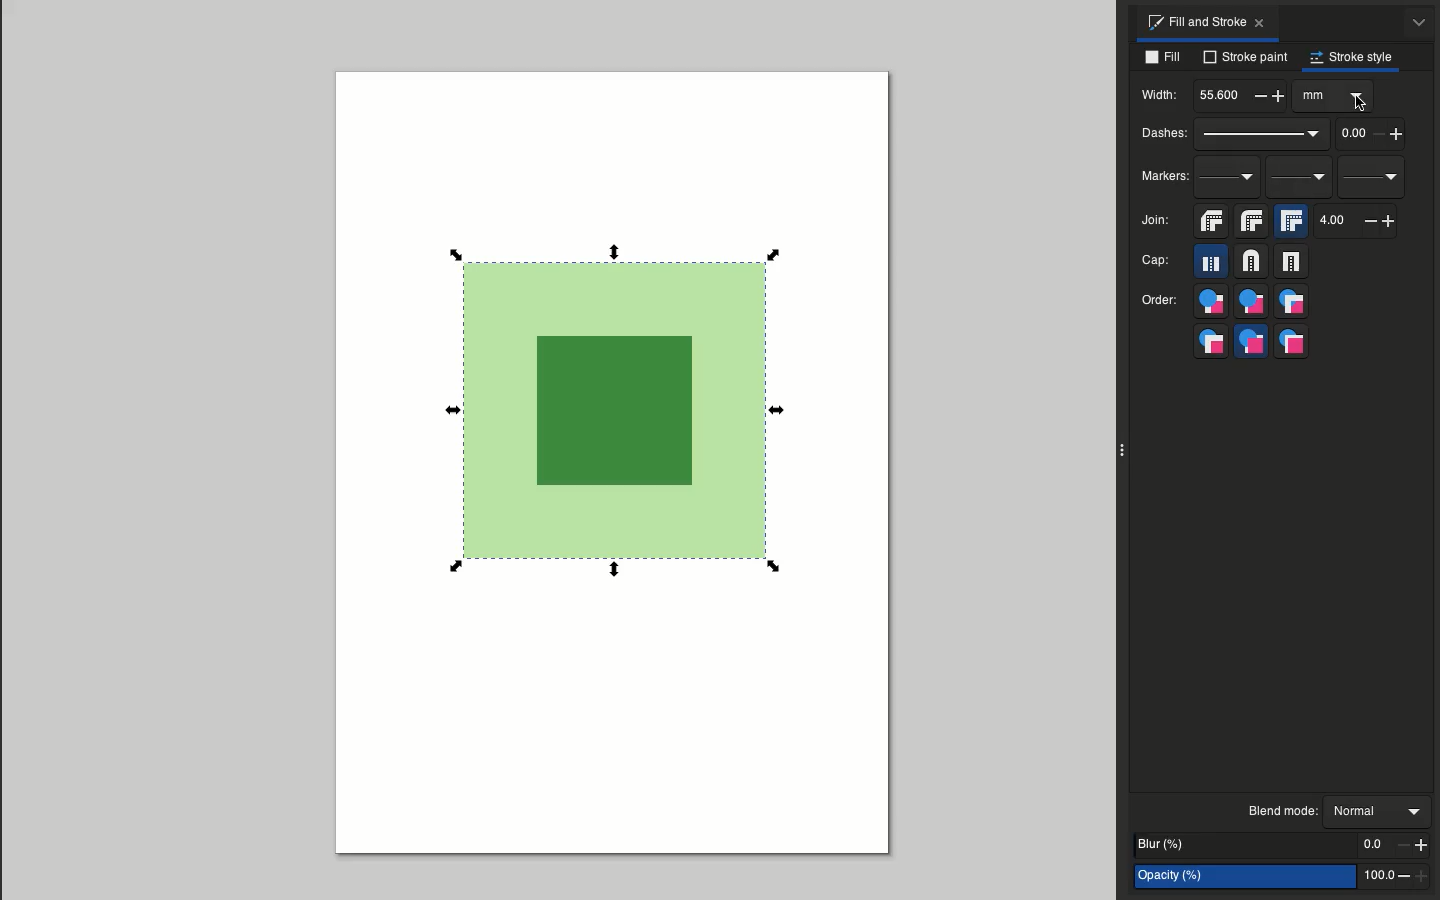  I want to click on Blur %, so click(1243, 847).